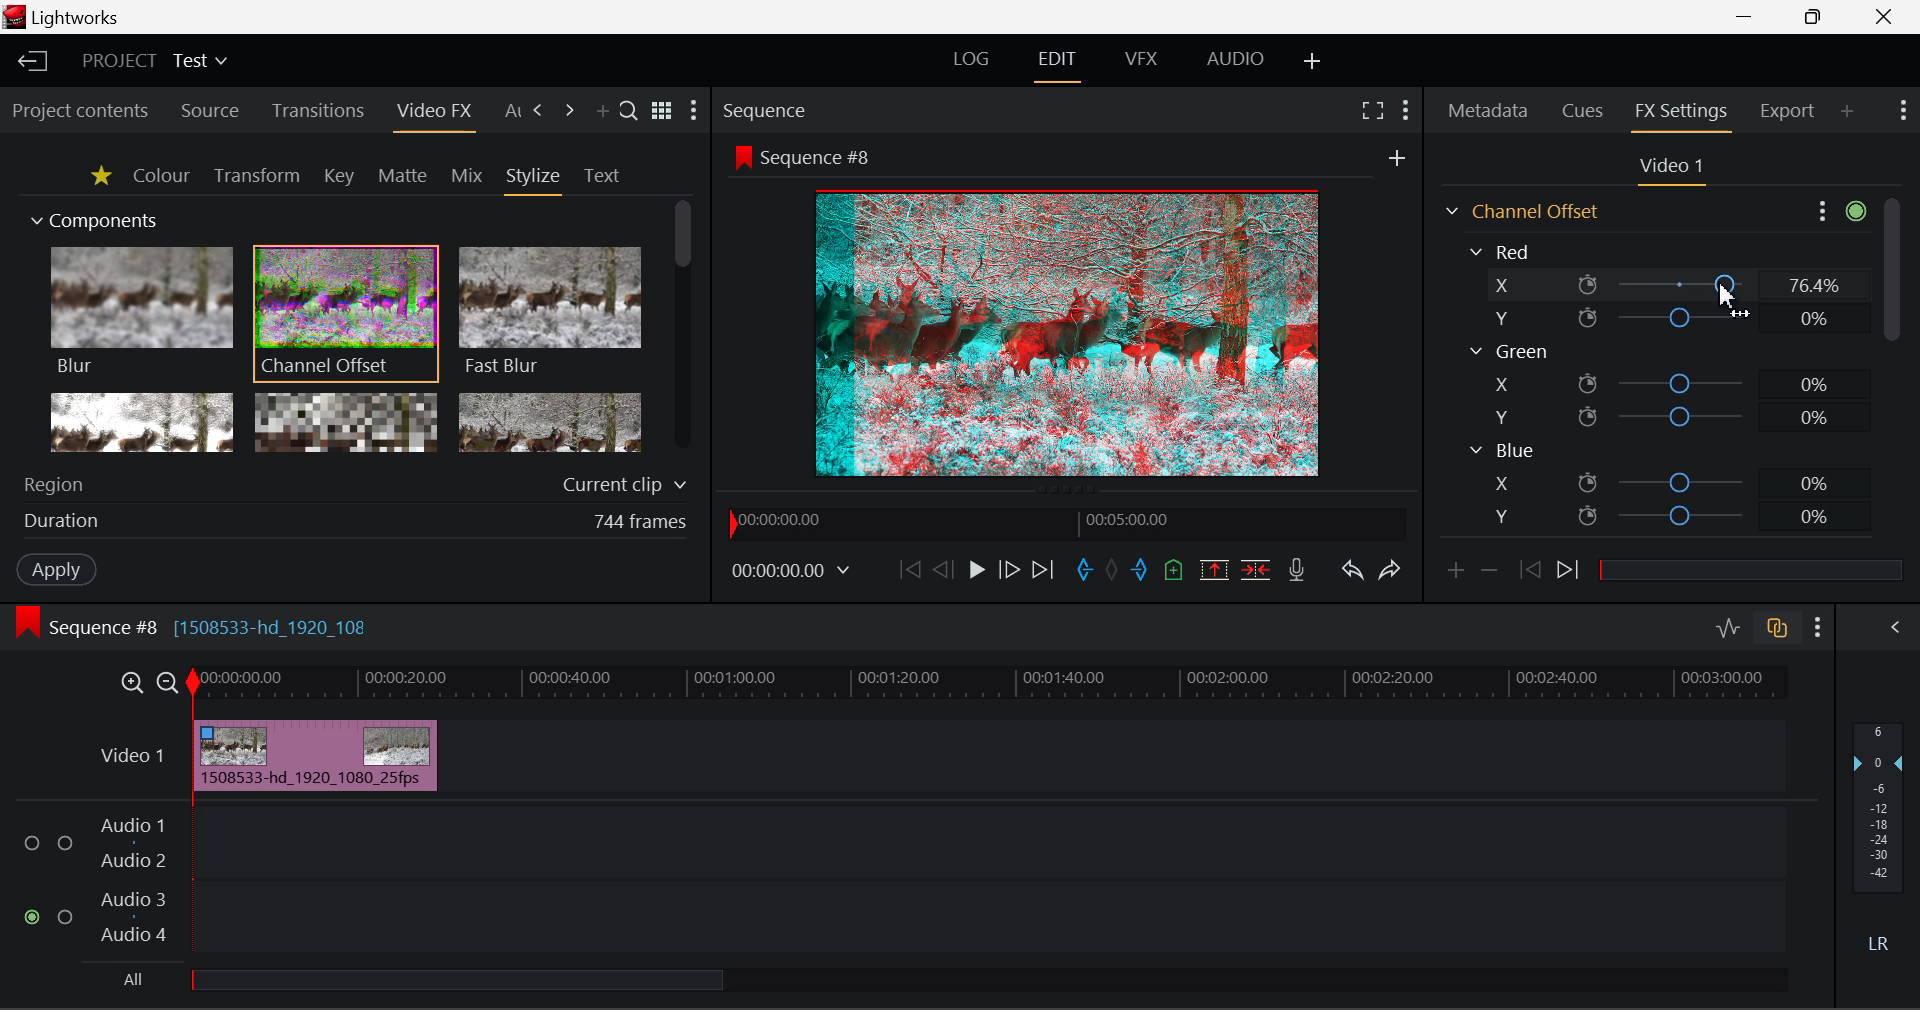 This screenshot has width=1920, height=1010. I want to click on Play, so click(974, 571).